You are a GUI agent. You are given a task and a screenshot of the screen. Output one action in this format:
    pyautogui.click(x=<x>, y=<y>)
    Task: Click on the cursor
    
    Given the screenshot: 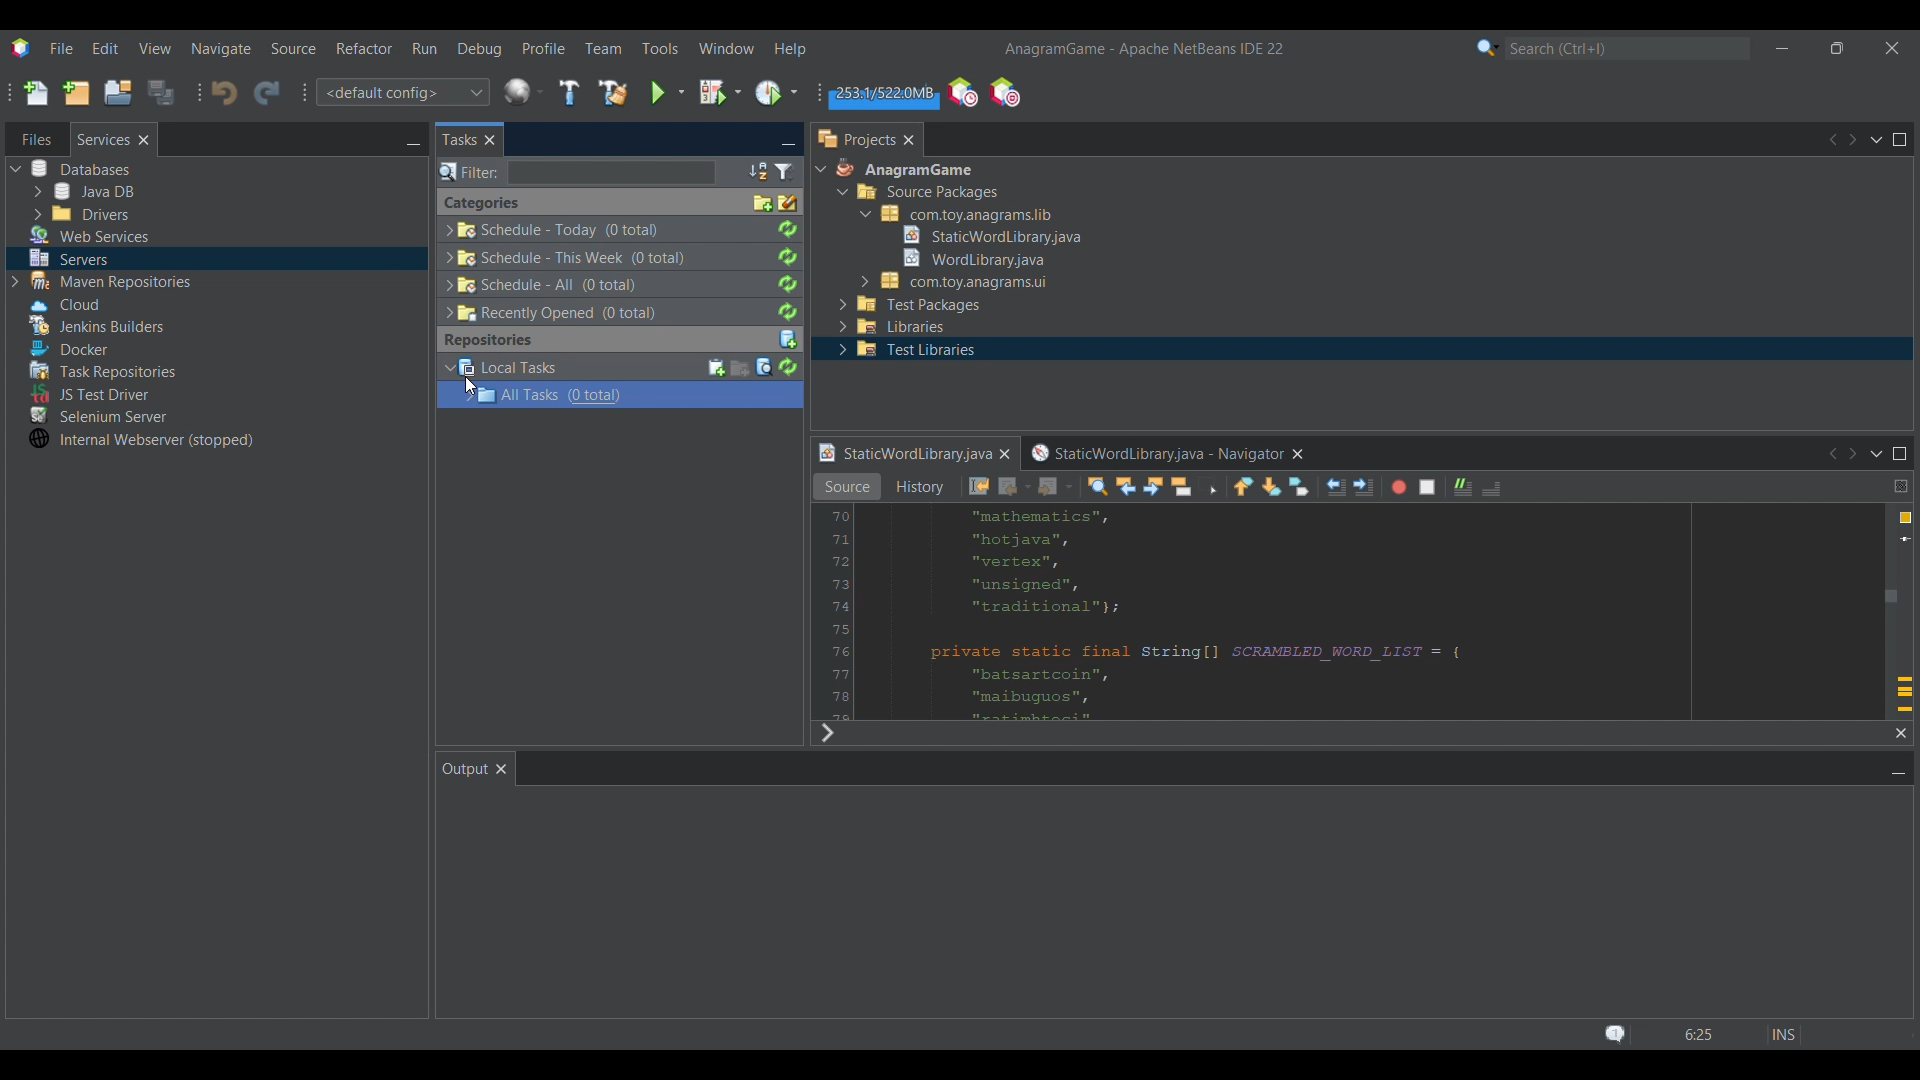 What is the action you would take?
    pyautogui.click(x=469, y=385)
    